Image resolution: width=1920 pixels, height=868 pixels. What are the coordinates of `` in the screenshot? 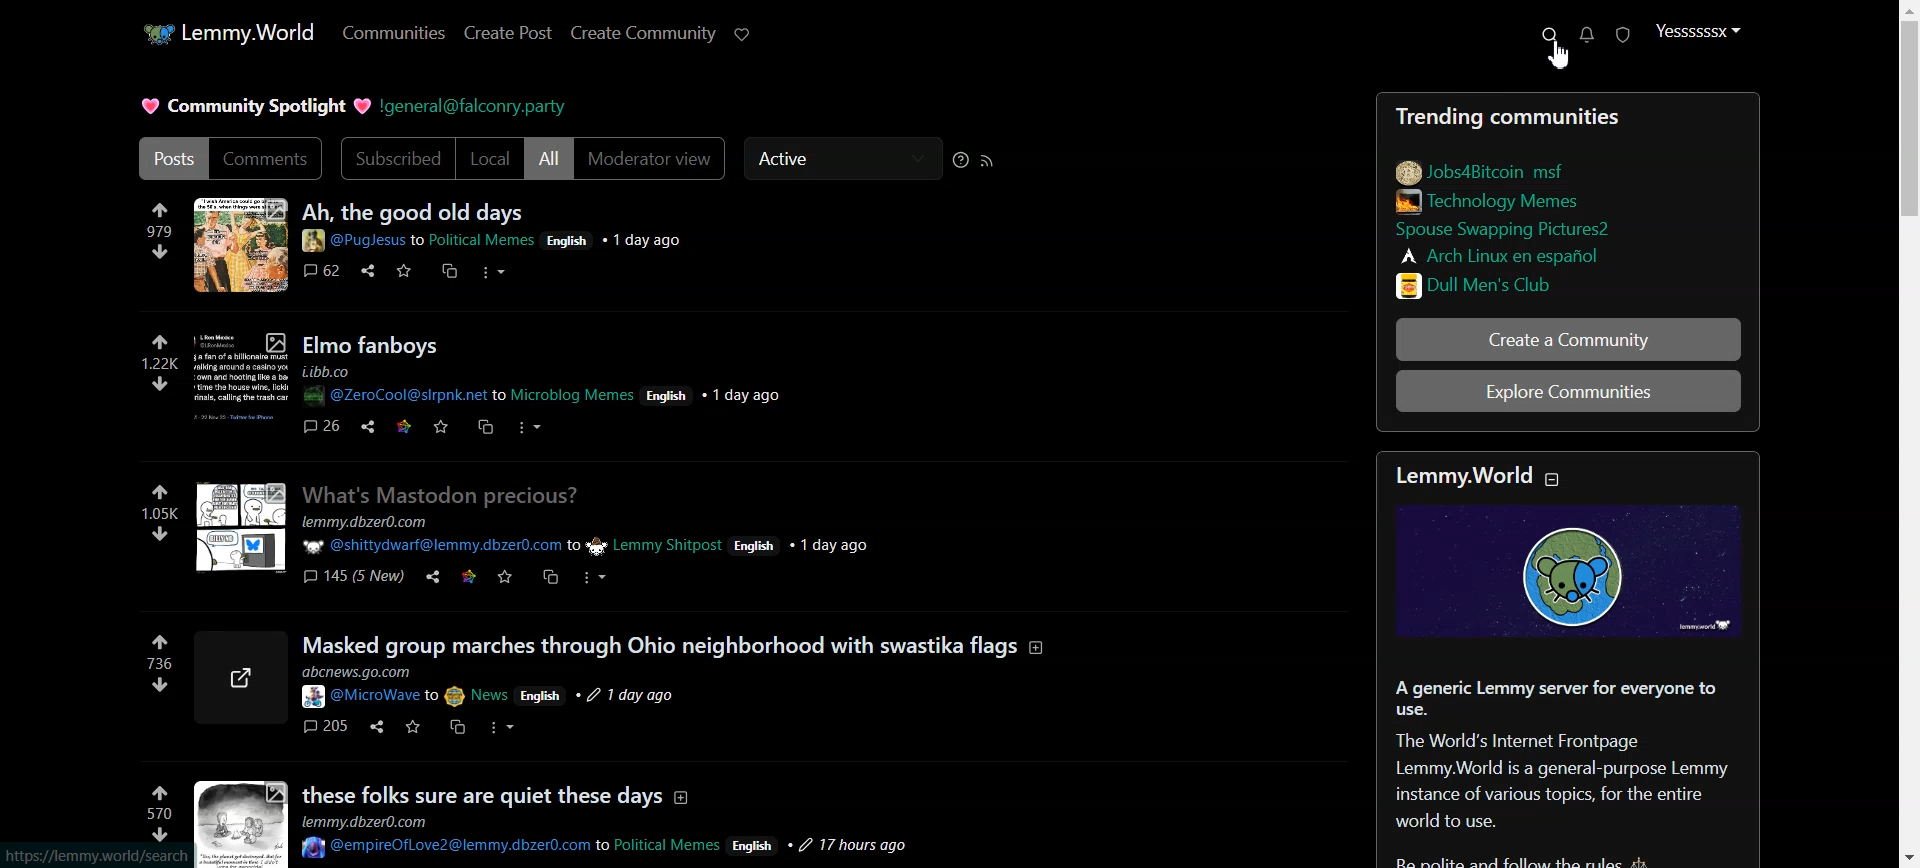 It's located at (539, 383).